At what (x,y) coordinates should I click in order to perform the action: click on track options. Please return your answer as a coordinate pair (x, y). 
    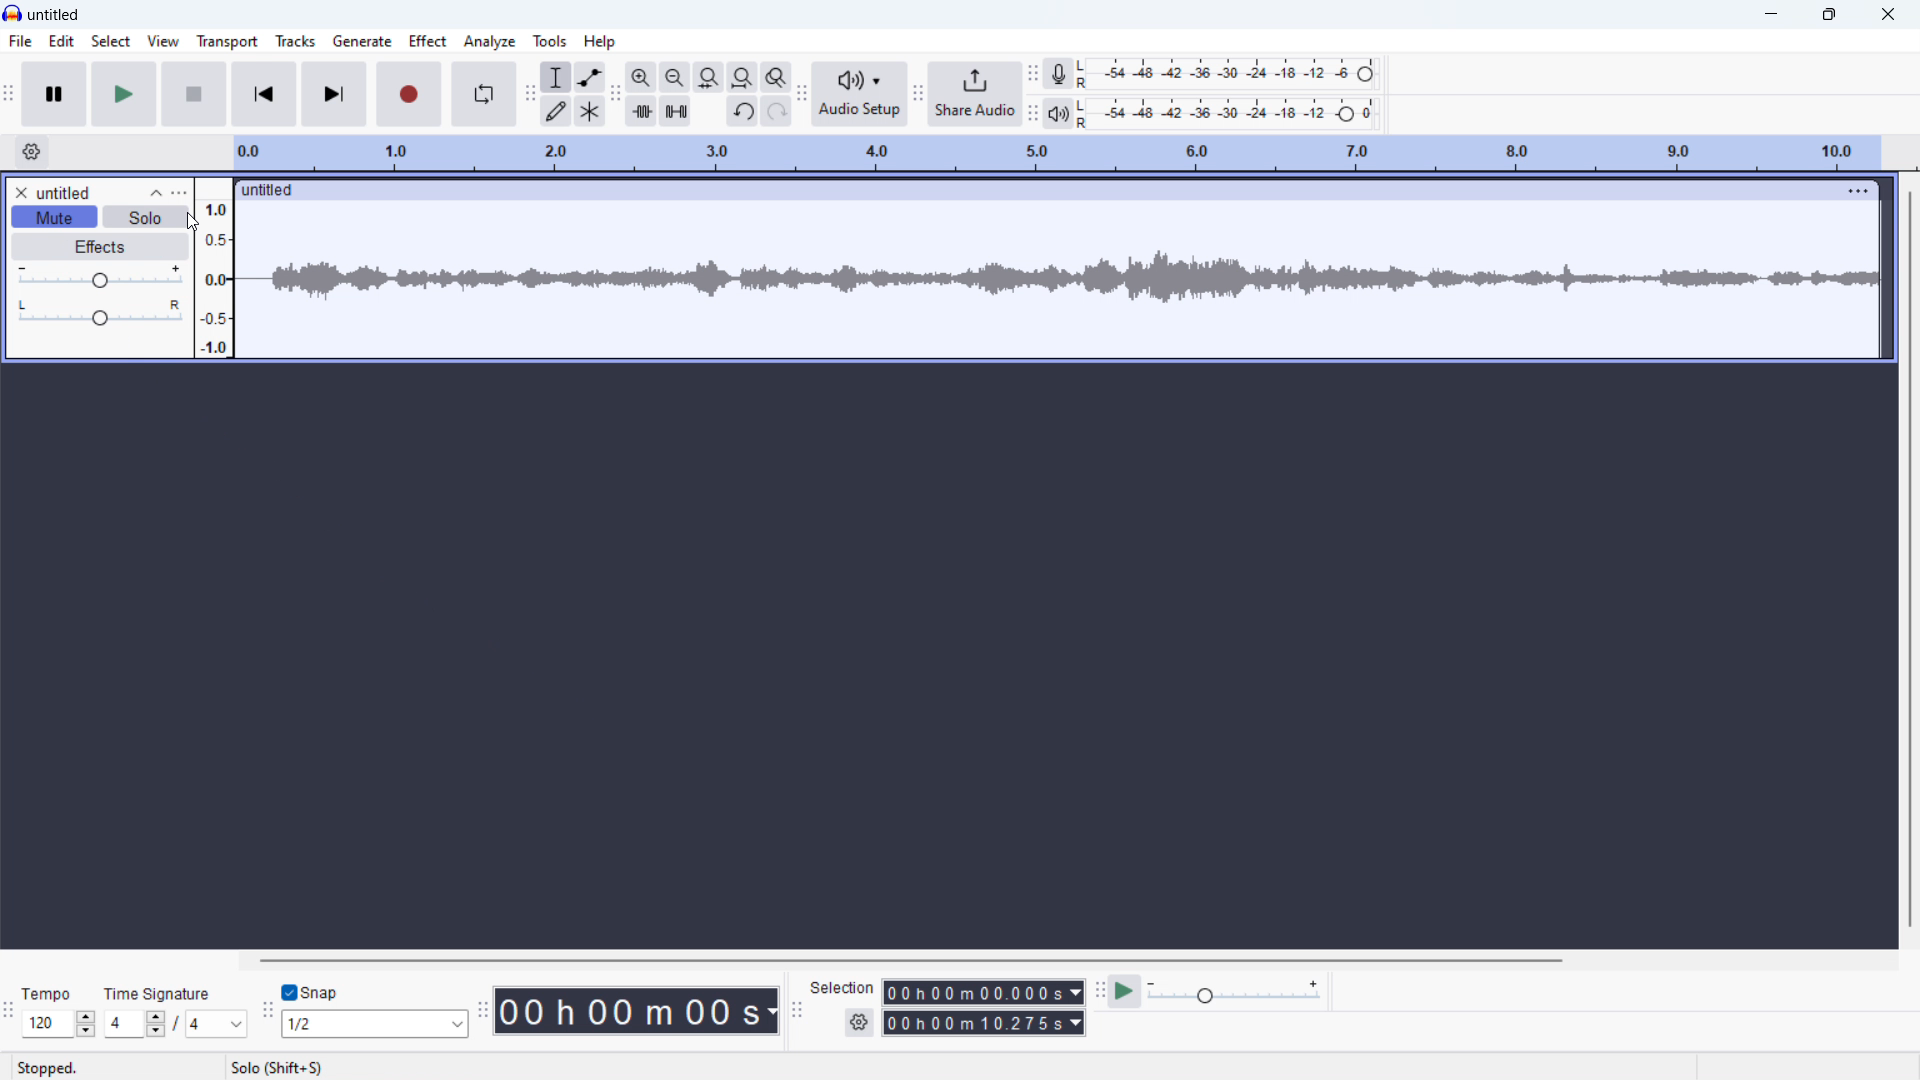
    Looking at the image, I should click on (1847, 191).